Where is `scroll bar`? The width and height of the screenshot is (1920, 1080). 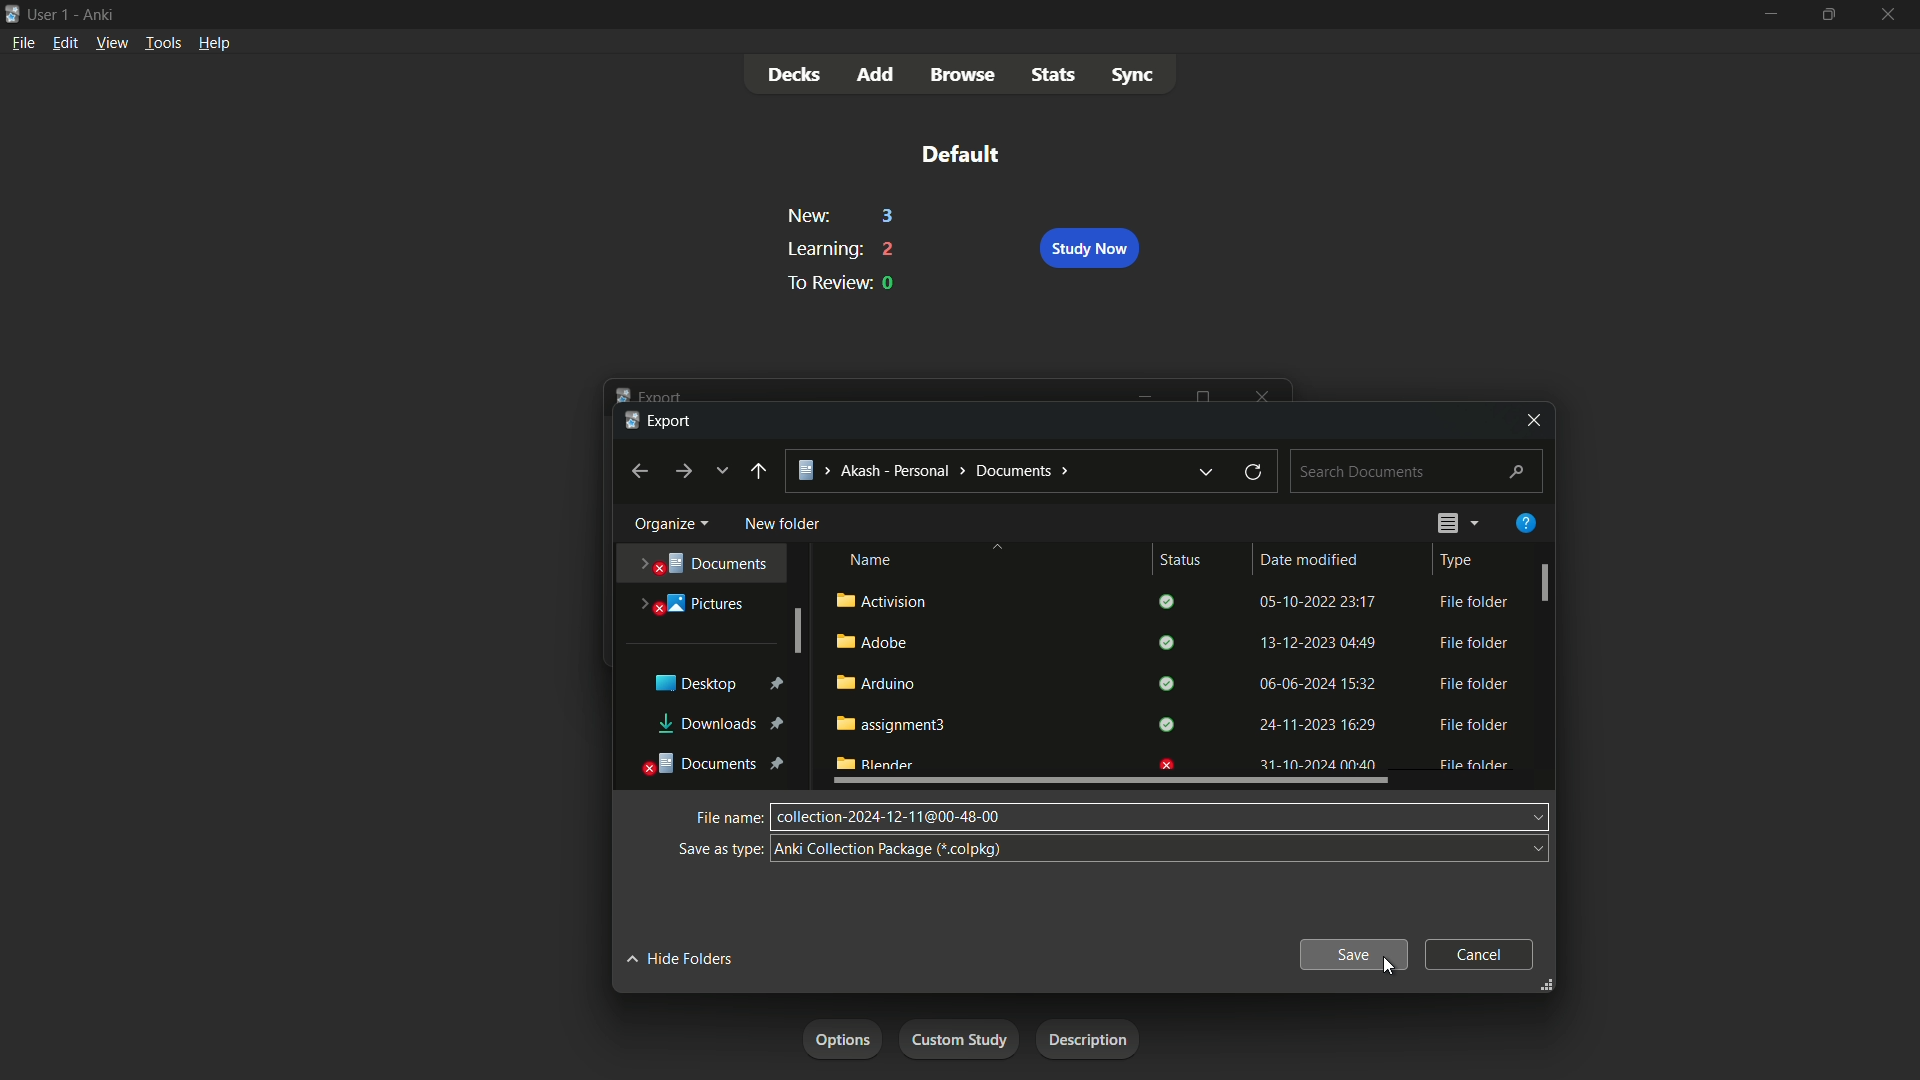 scroll bar is located at coordinates (797, 632).